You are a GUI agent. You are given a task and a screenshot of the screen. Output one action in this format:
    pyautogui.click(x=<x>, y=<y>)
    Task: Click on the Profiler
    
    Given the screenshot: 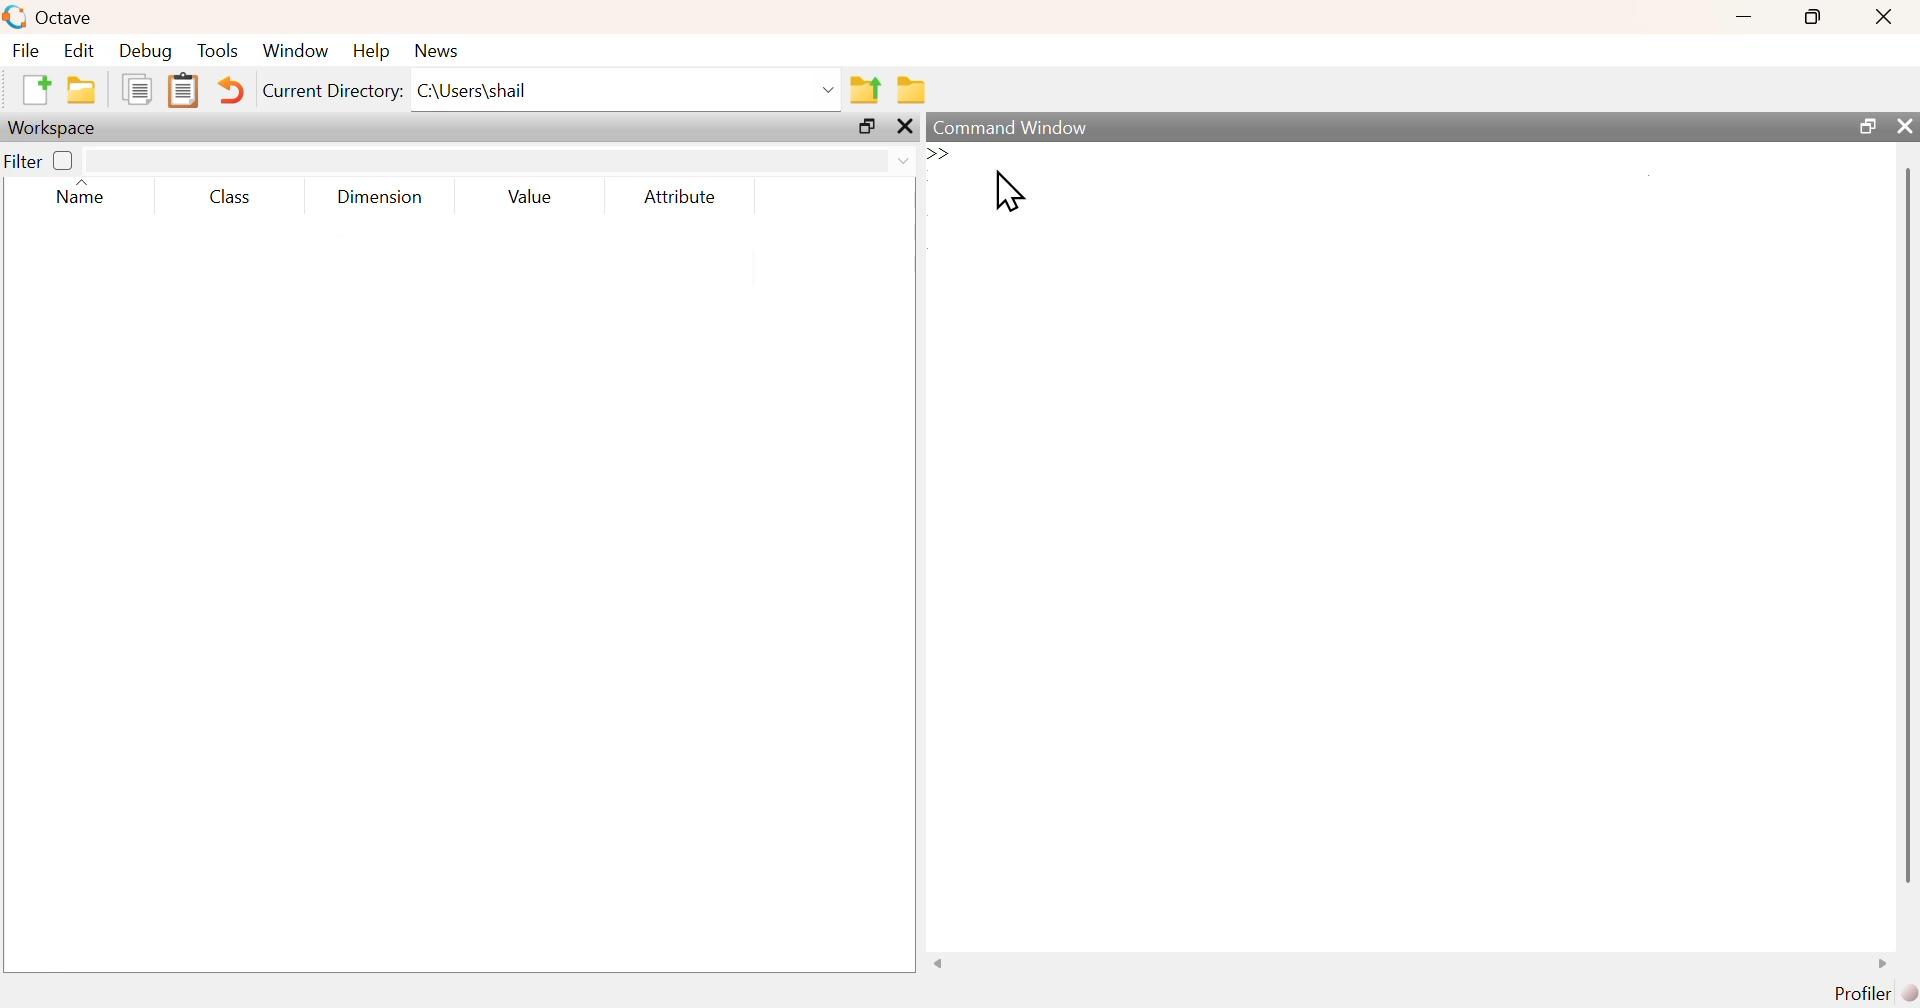 What is the action you would take?
    pyautogui.click(x=1871, y=991)
    